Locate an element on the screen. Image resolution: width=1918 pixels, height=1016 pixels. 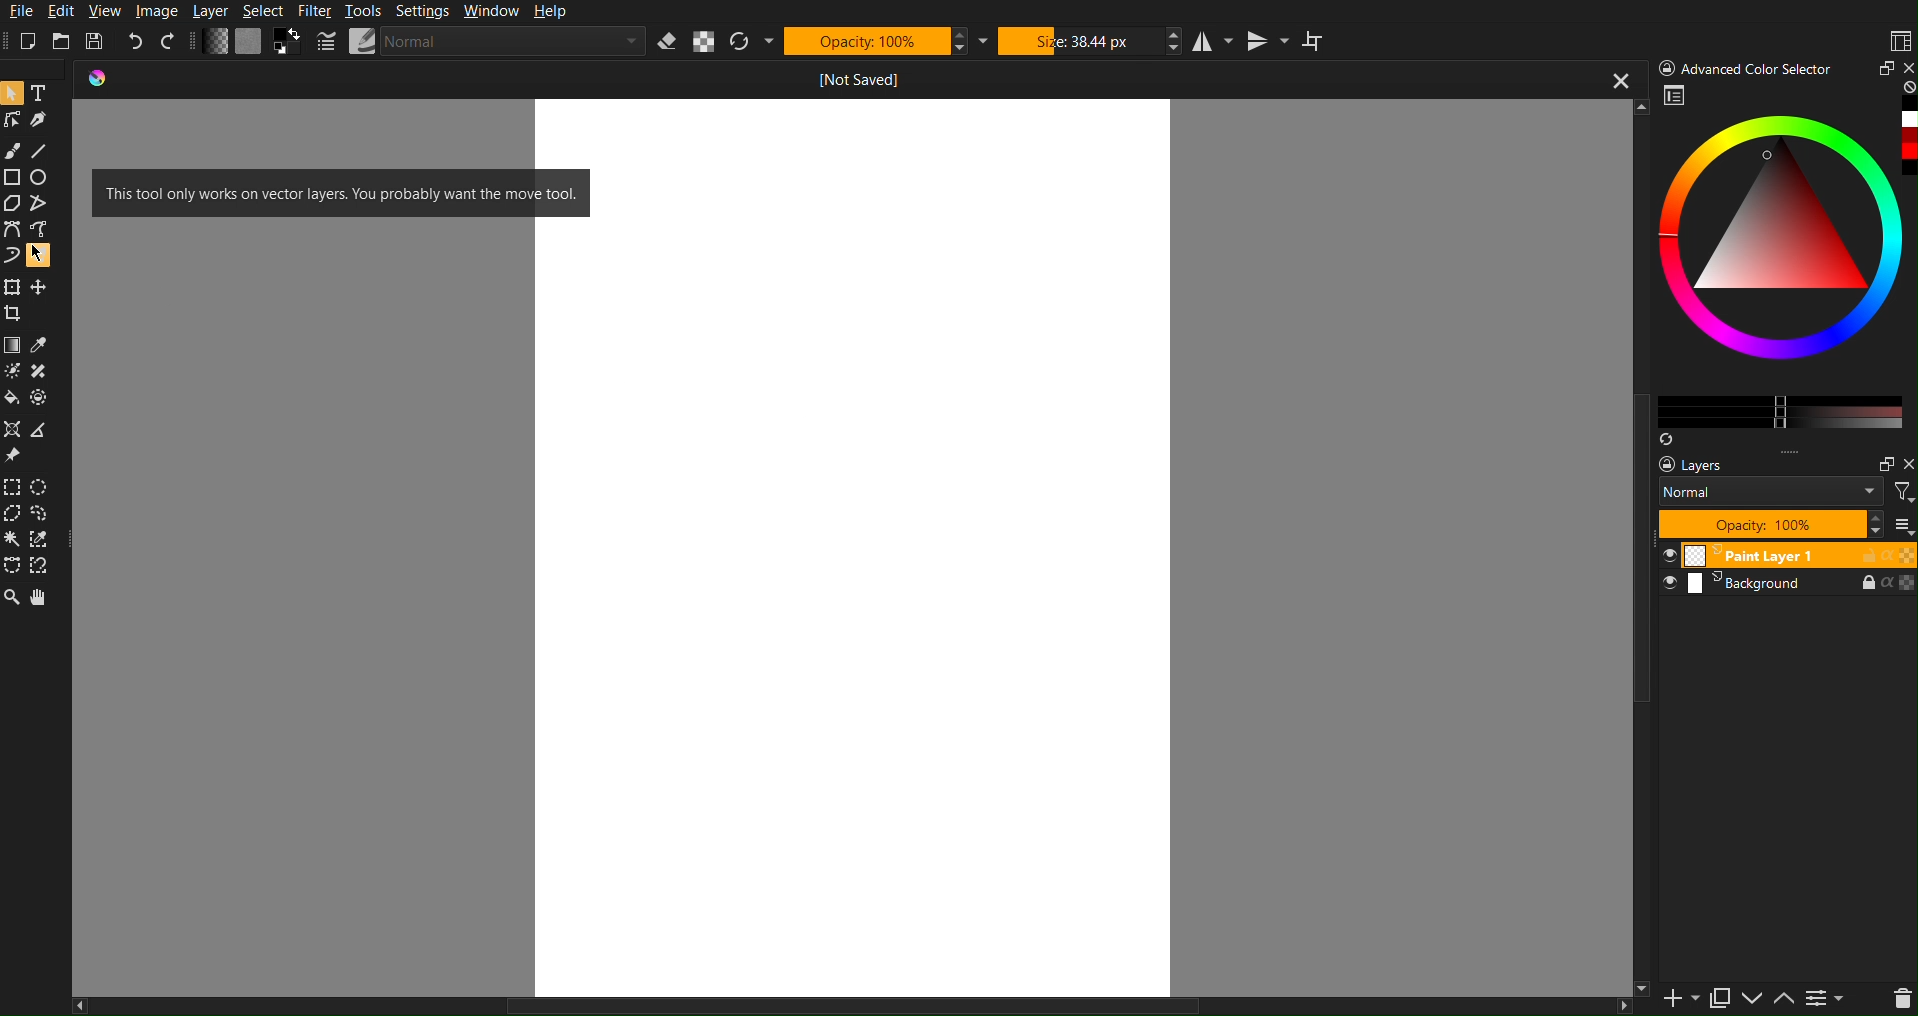
sync is located at coordinates (1666, 435).